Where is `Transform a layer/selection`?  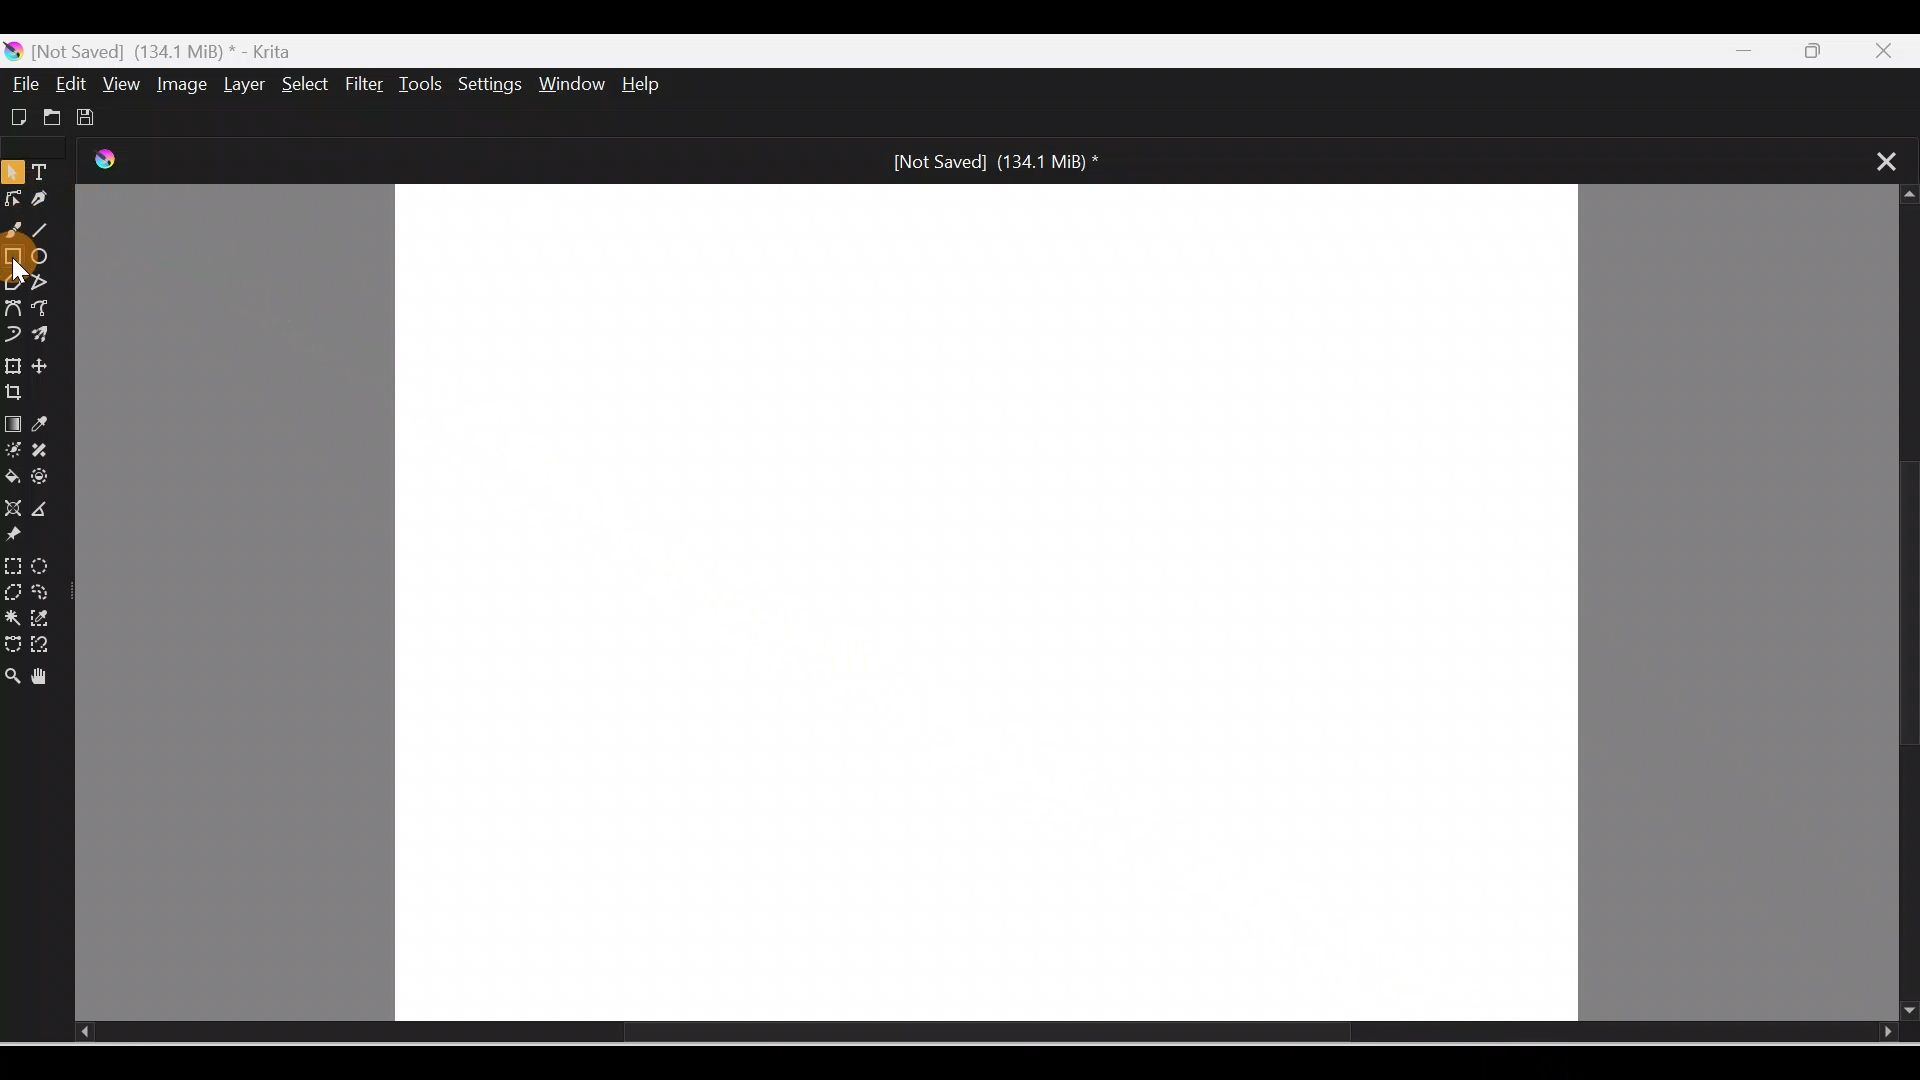 Transform a layer/selection is located at coordinates (13, 363).